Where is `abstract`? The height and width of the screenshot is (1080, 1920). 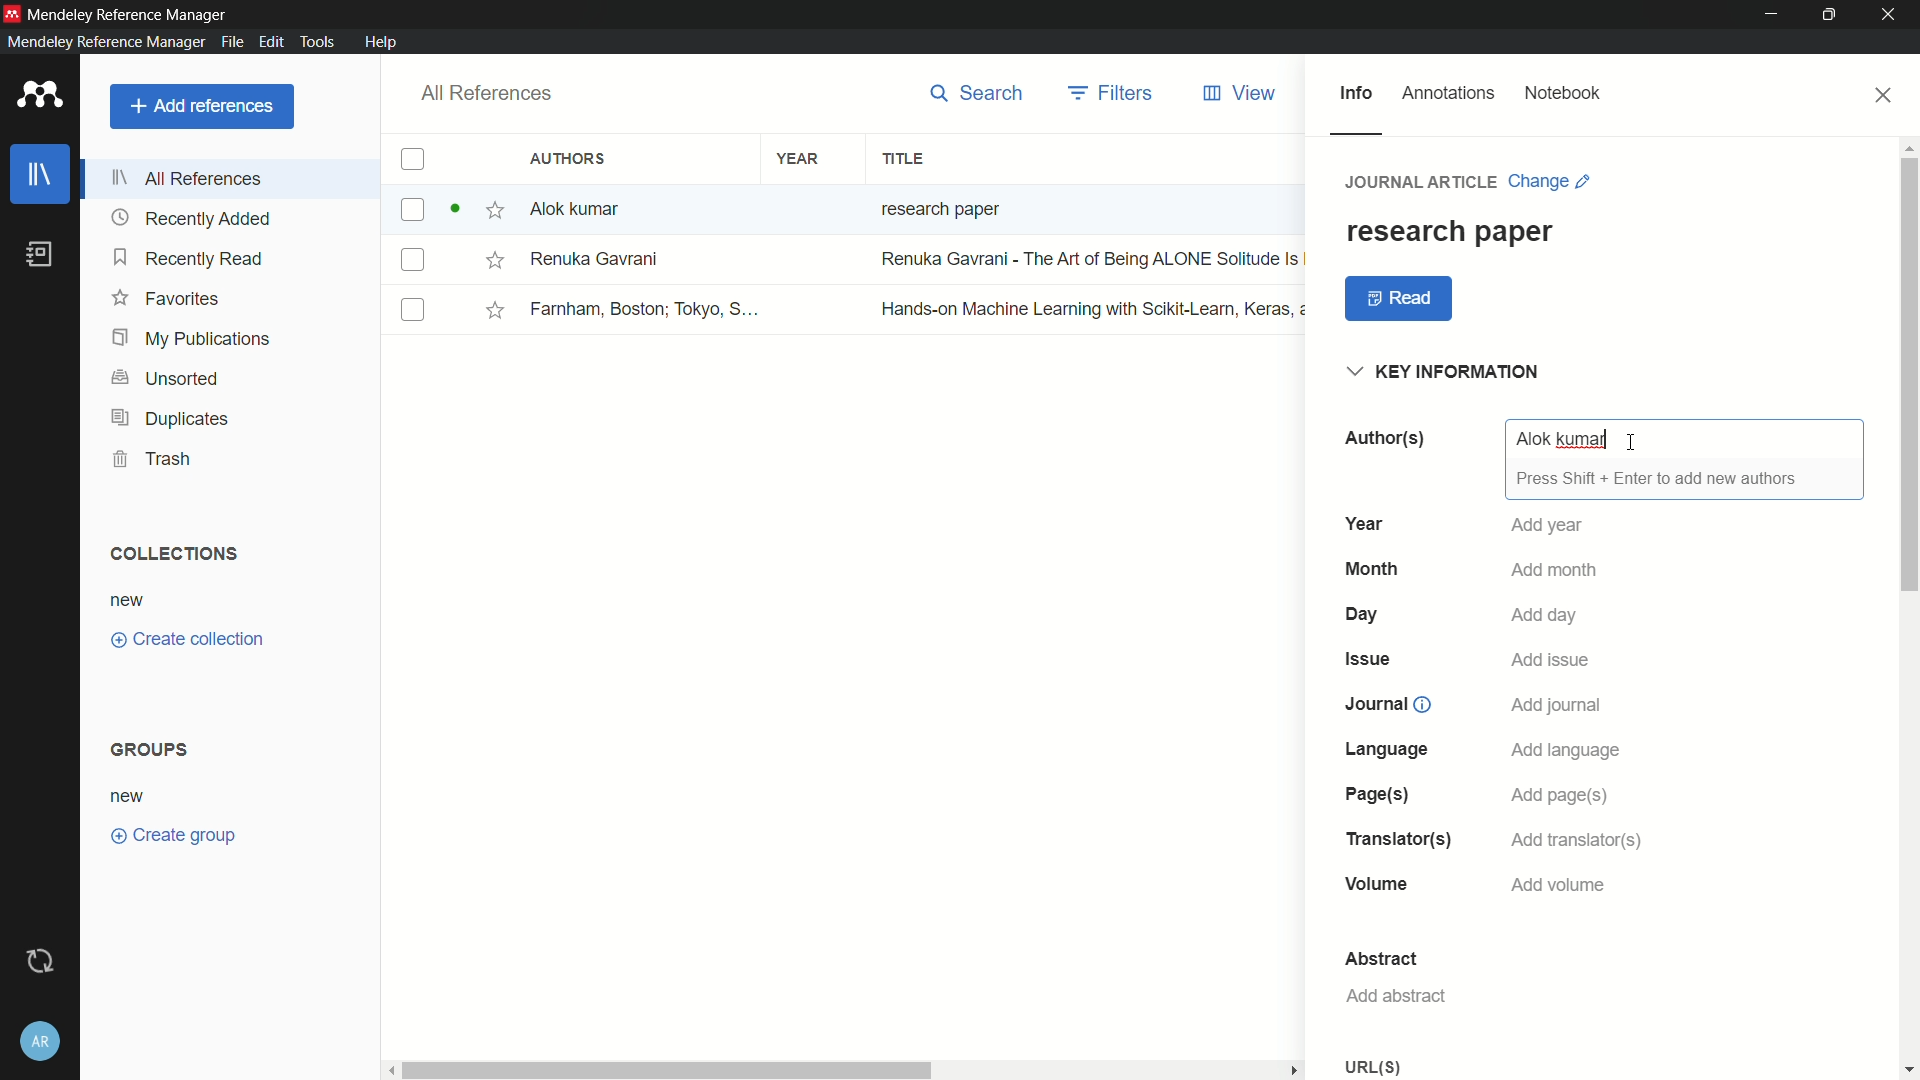
abstract is located at coordinates (1383, 959).